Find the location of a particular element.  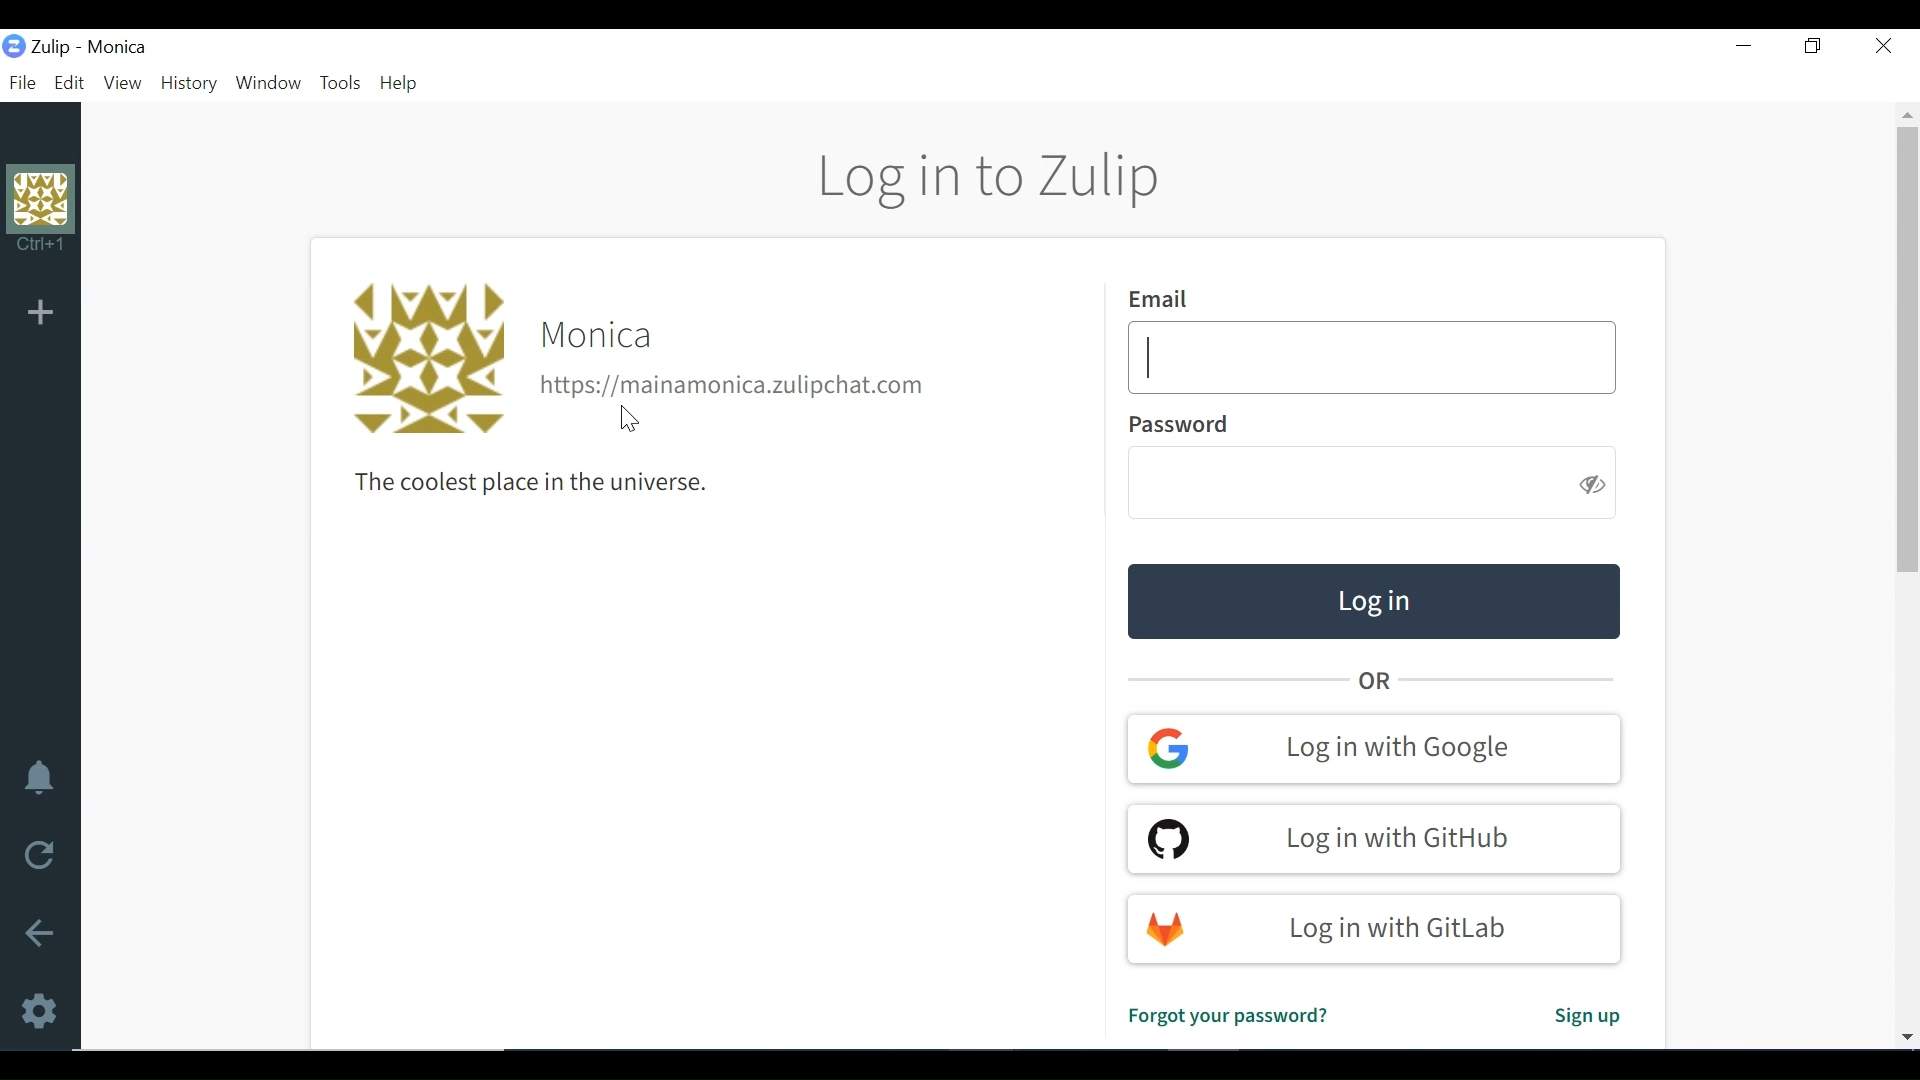

Log in with GitHub is located at coordinates (1373, 837).